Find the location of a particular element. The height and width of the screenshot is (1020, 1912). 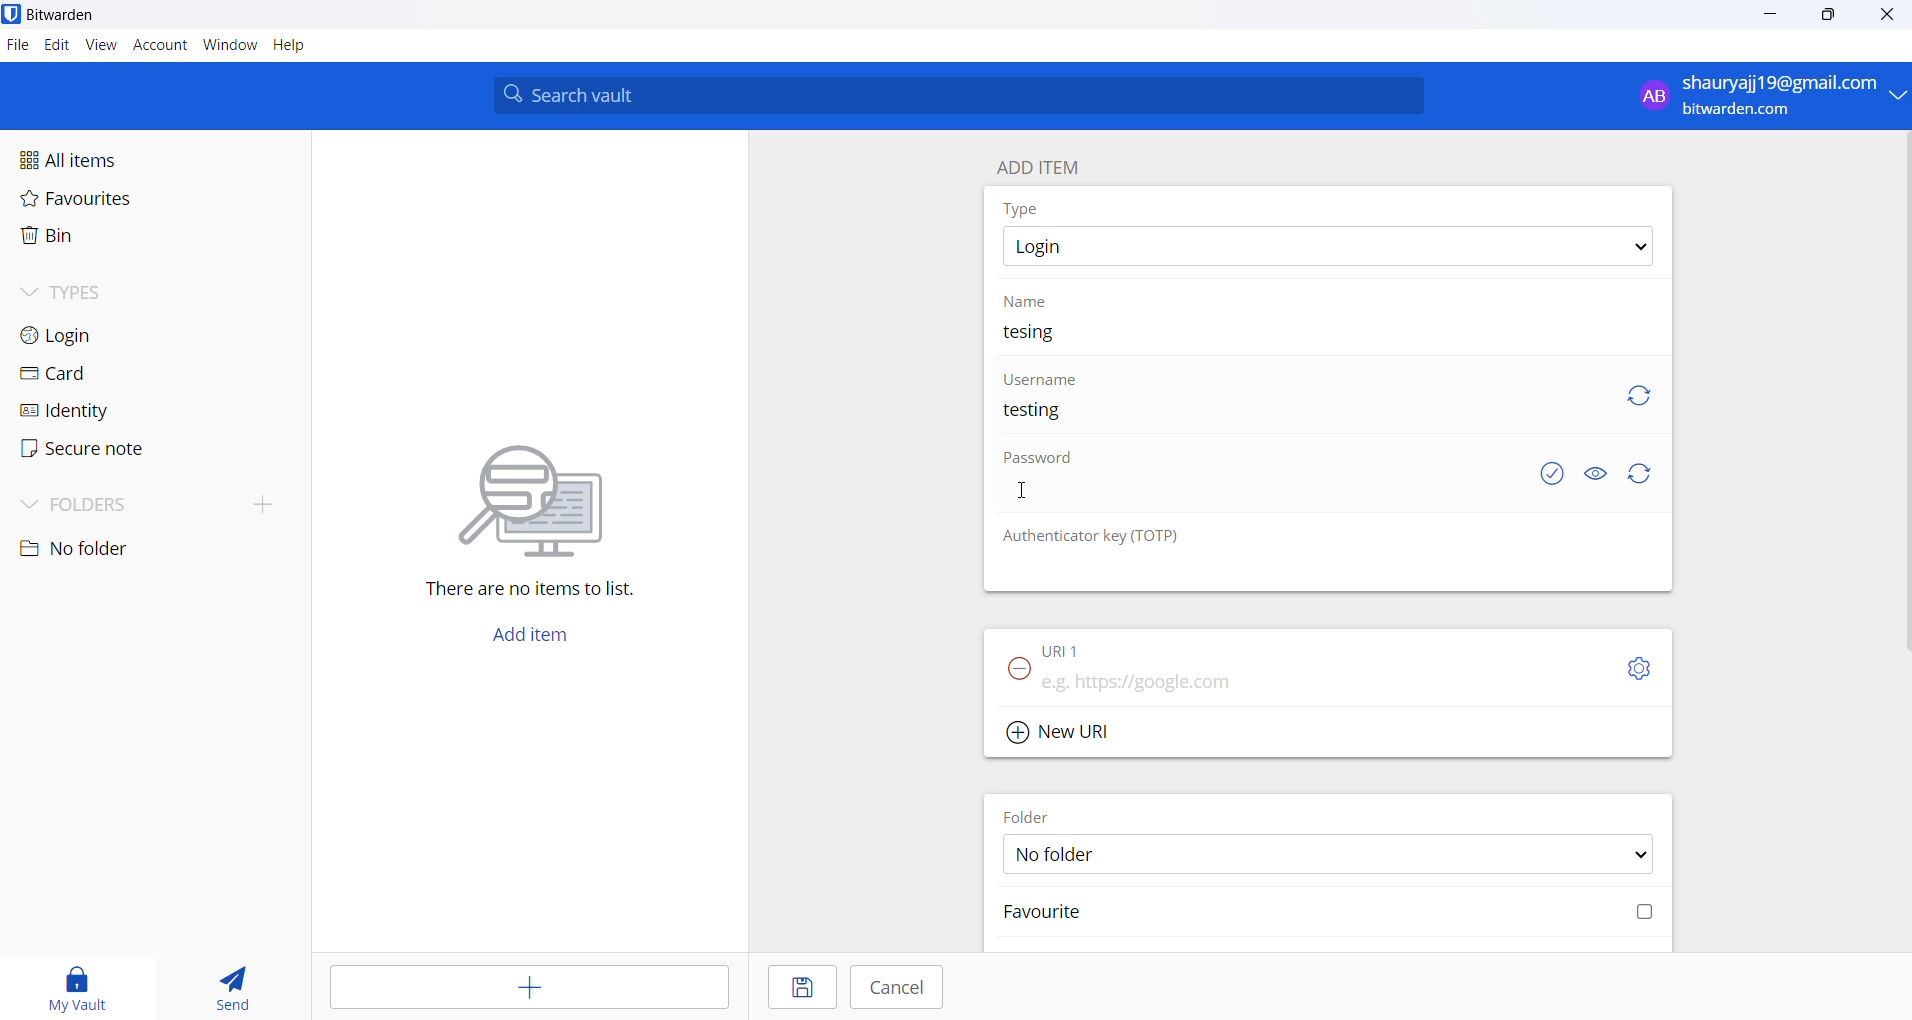

sentence about no items are currently in the vault is located at coordinates (540, 592).